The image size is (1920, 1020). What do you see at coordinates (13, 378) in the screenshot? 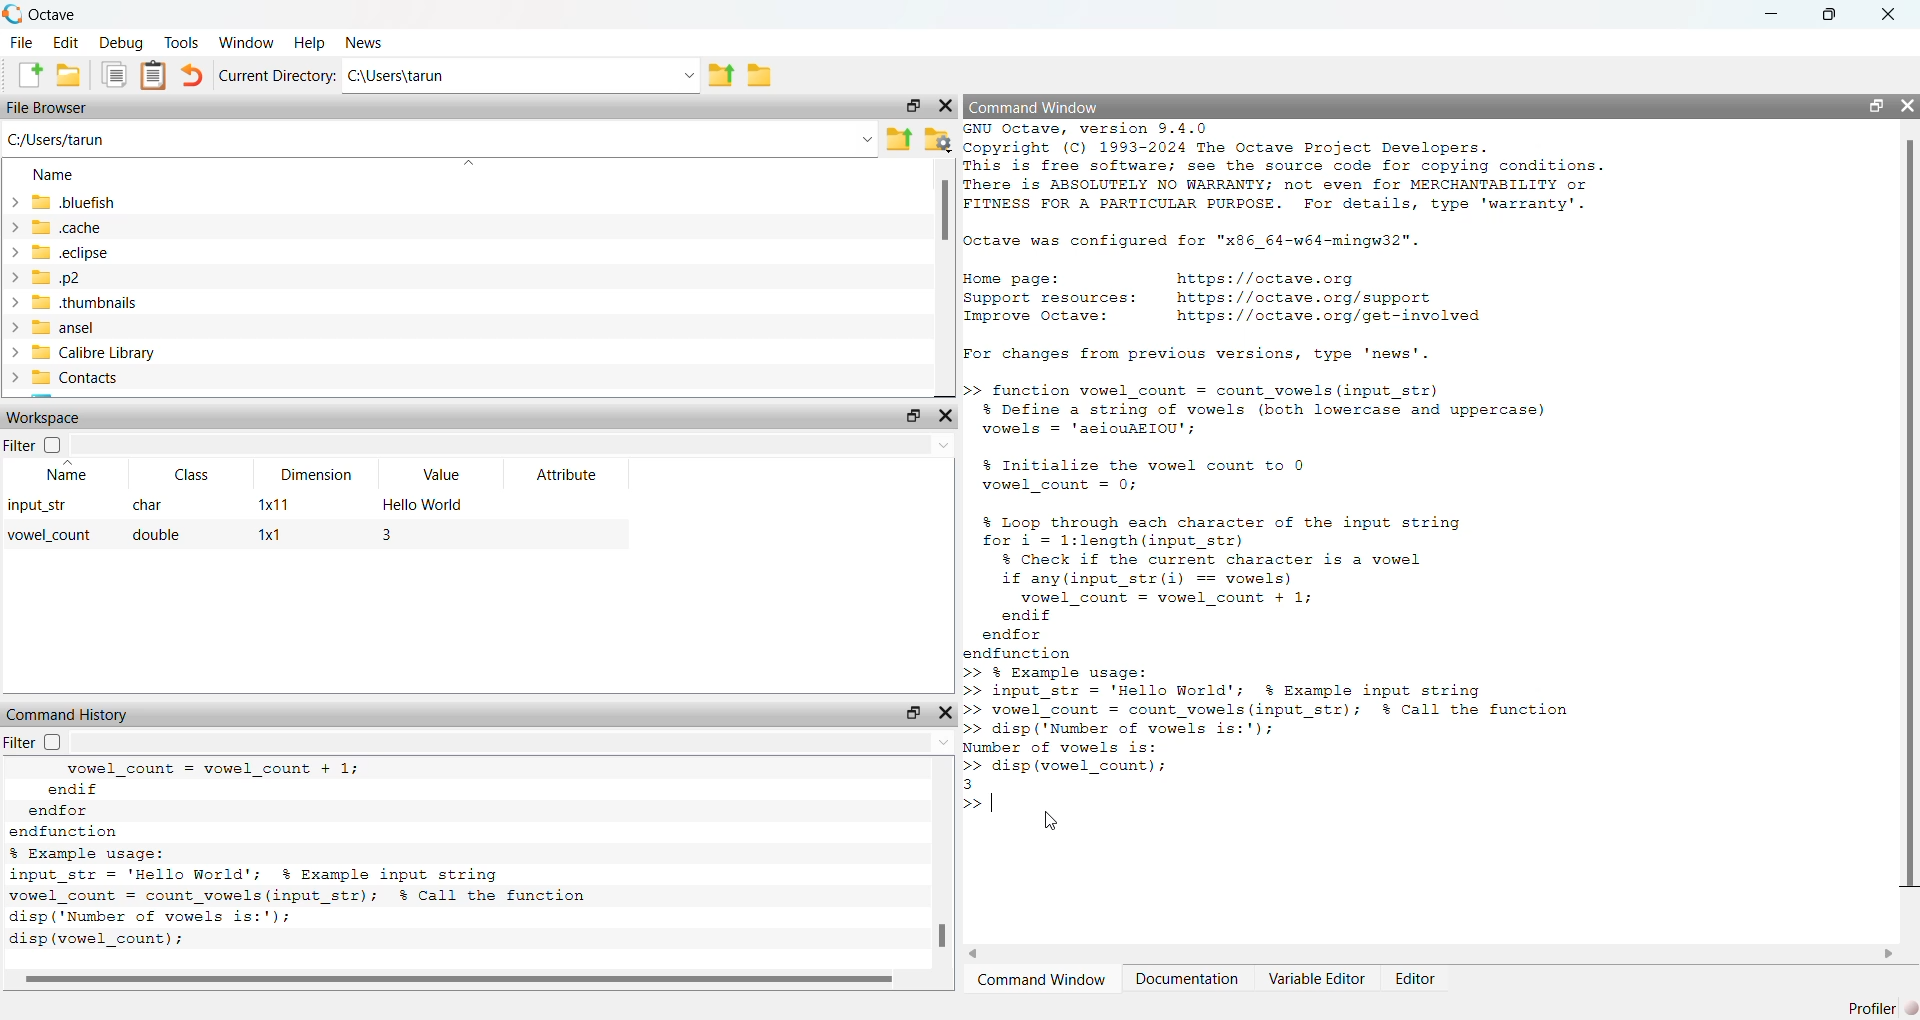
I see `expand/collapse` at bounding box center [13, 378].